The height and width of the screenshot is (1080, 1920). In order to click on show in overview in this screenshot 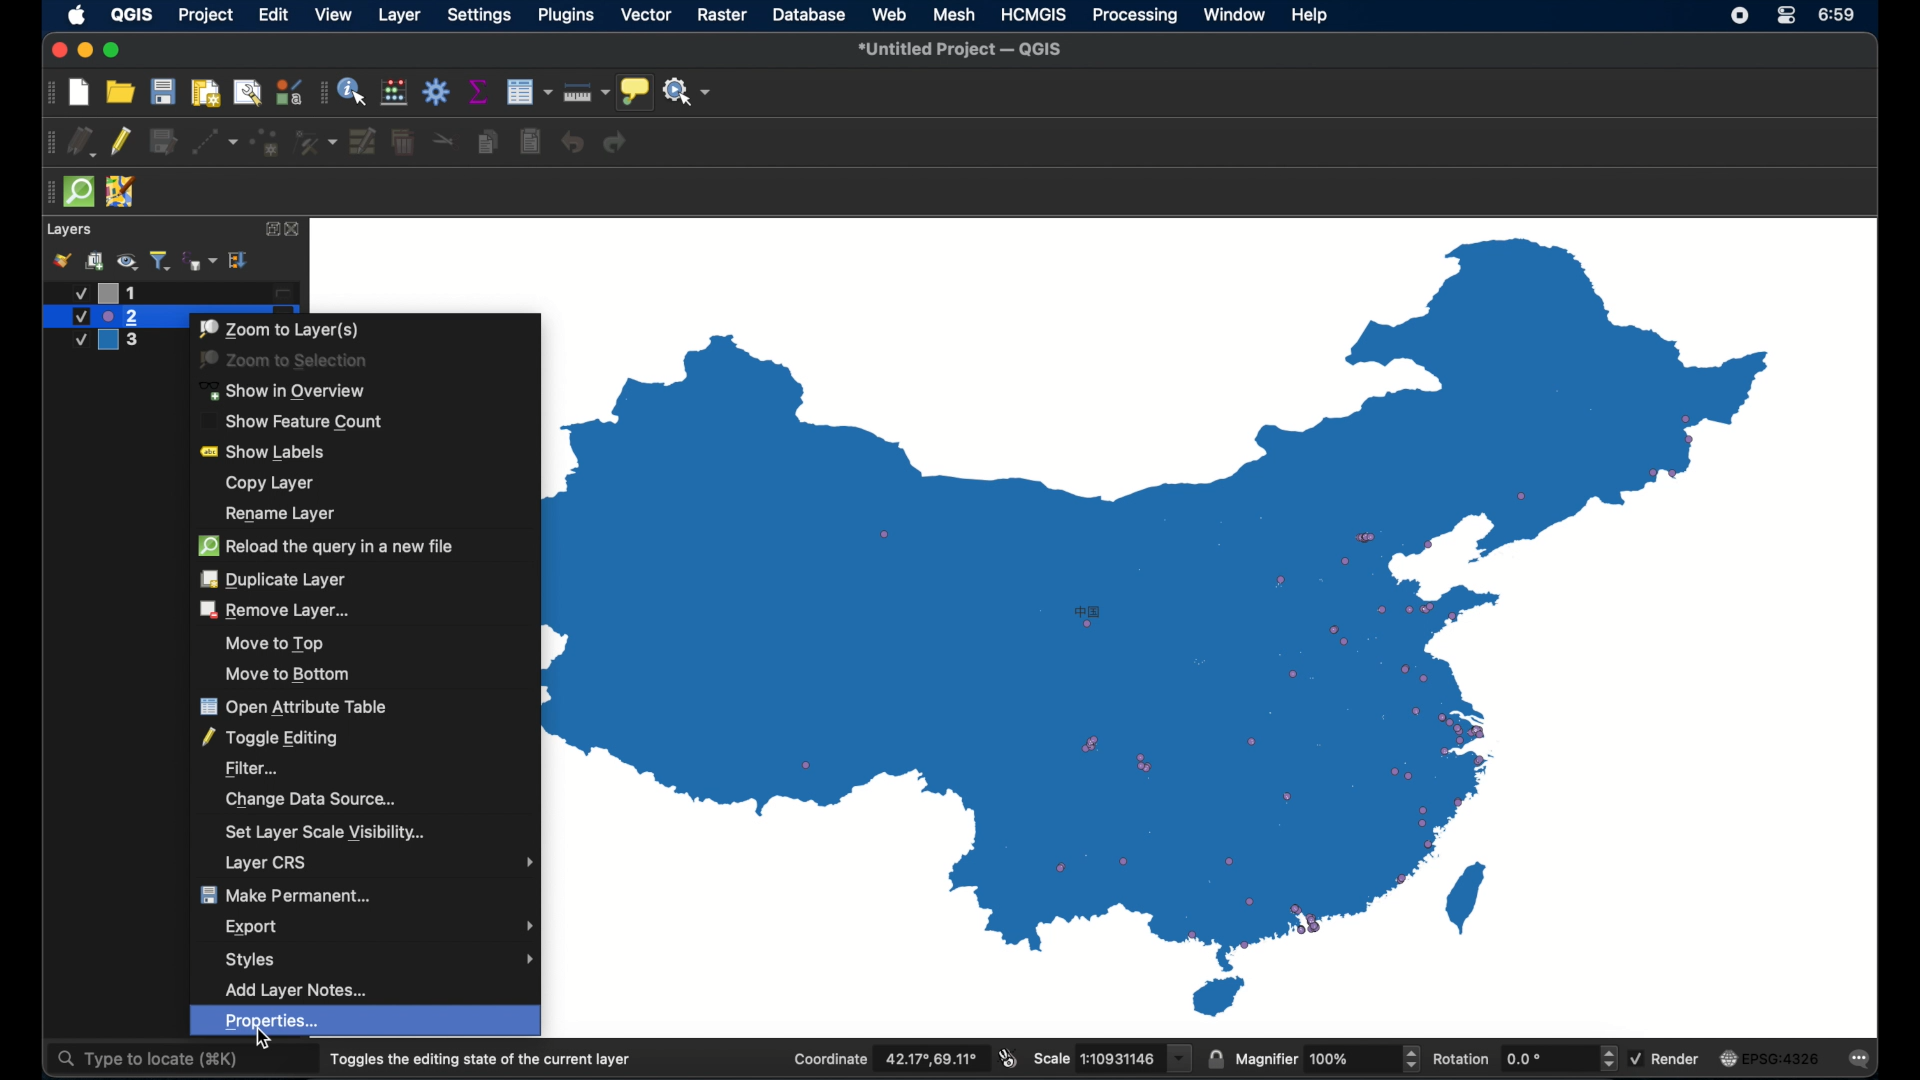, I will do `click(282, 391)`.